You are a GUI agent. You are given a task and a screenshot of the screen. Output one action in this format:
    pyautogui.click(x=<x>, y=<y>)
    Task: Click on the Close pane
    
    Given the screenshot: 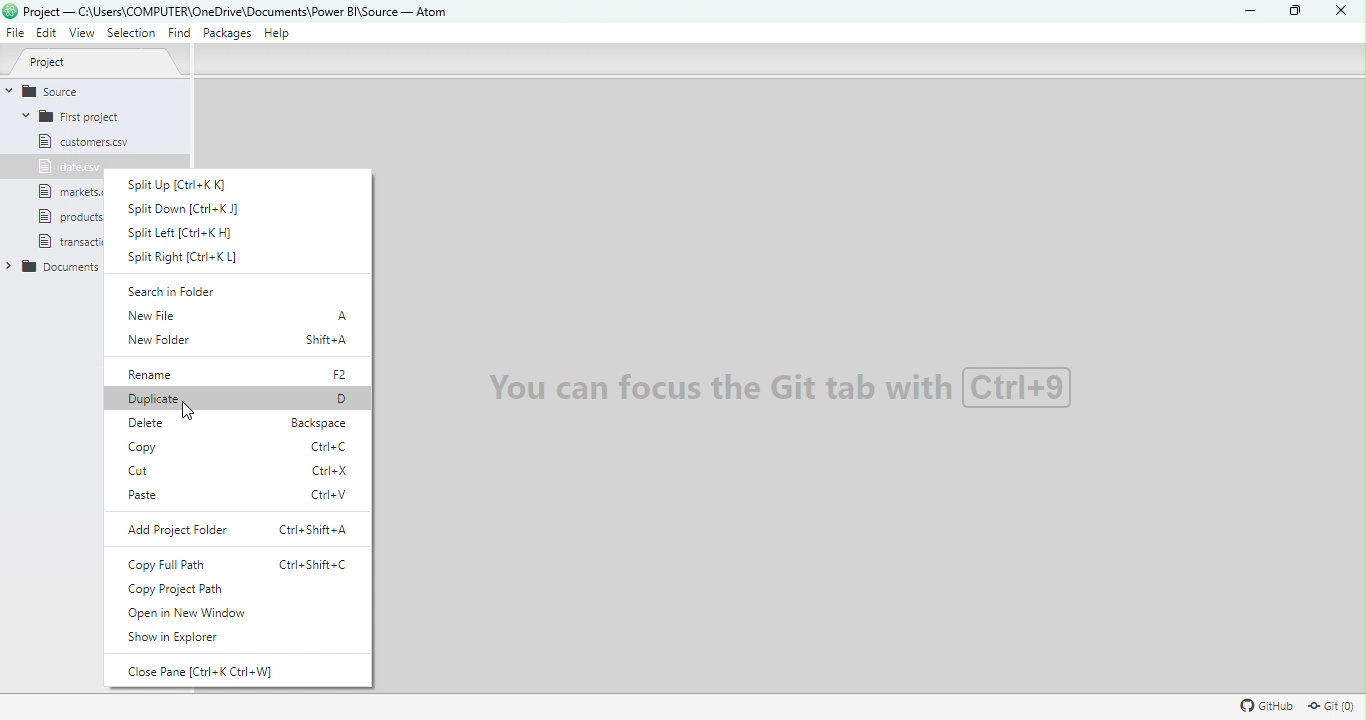 What is the action you would take?
    pyautogui.click(x=213, y=671)
    